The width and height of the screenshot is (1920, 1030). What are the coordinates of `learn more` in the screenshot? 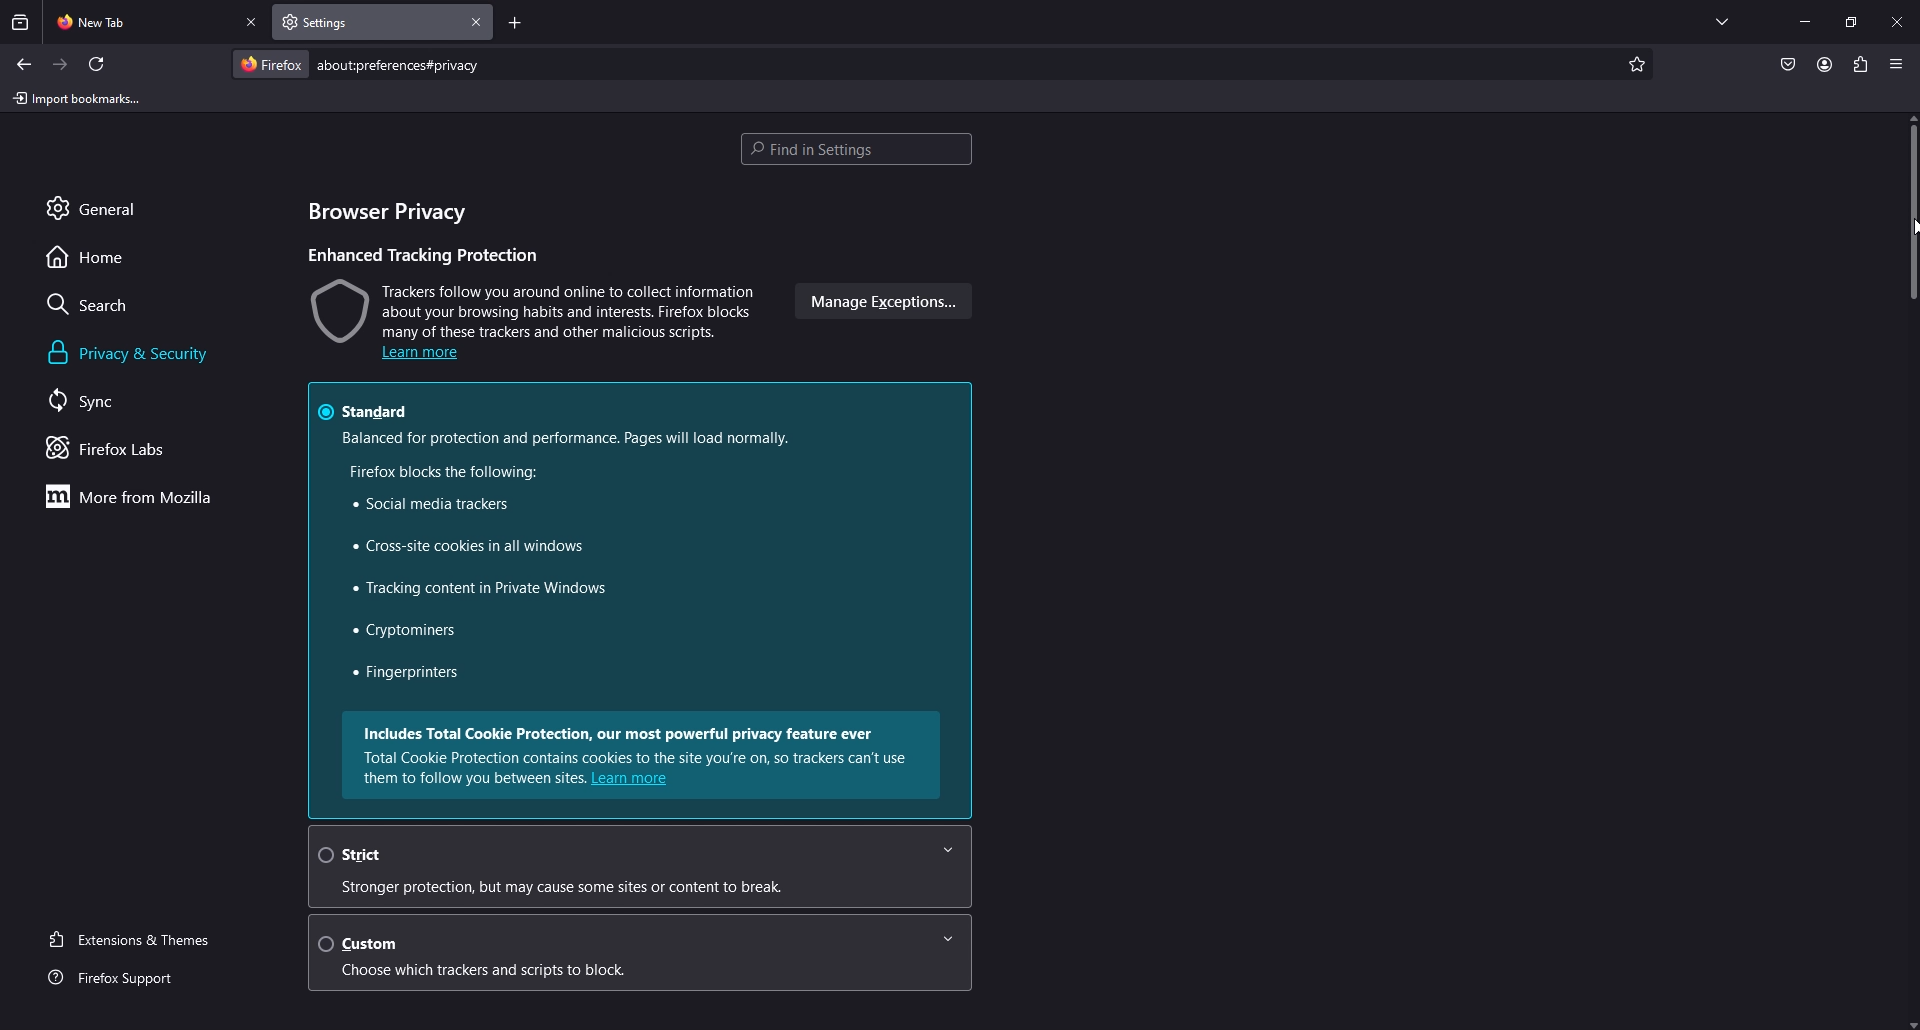 It's located at (635, 781).